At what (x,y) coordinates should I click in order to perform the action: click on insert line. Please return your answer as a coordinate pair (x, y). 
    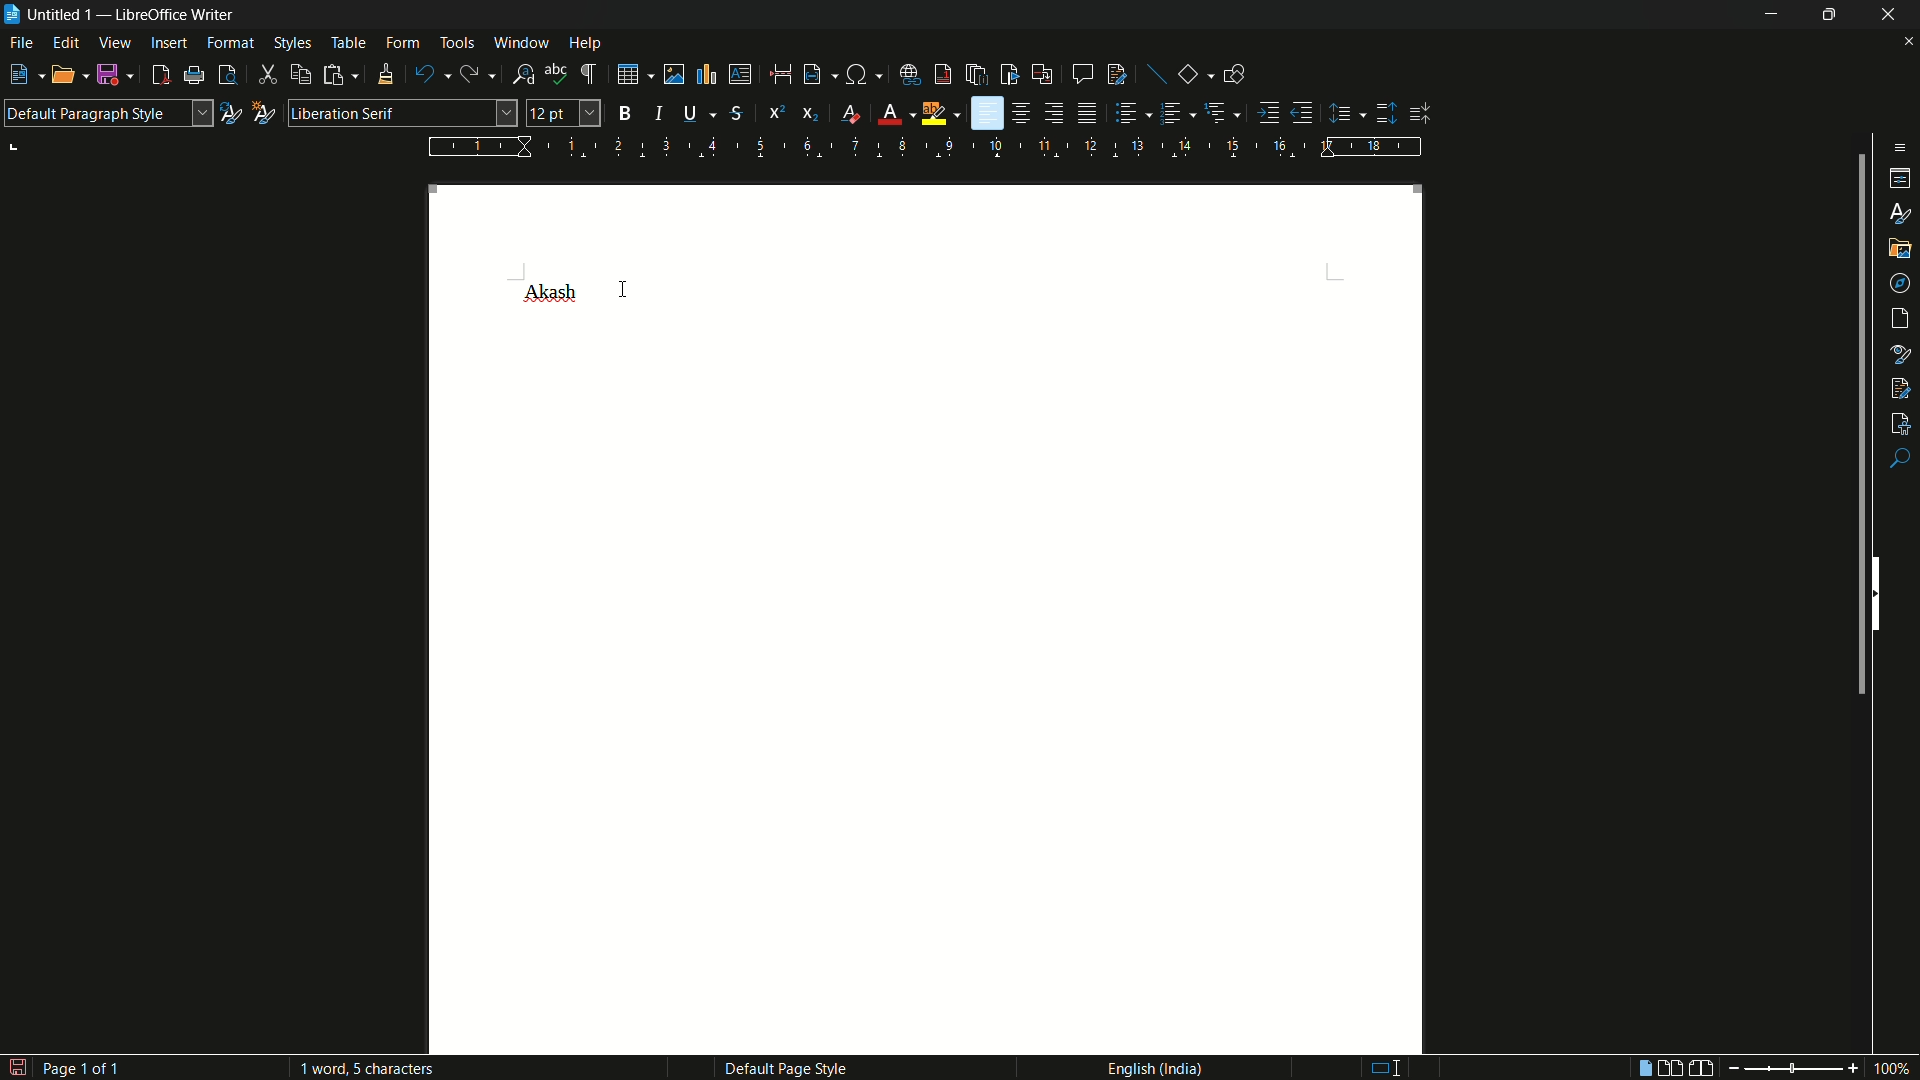
    Looking at the image, I should click on (1158, 76).